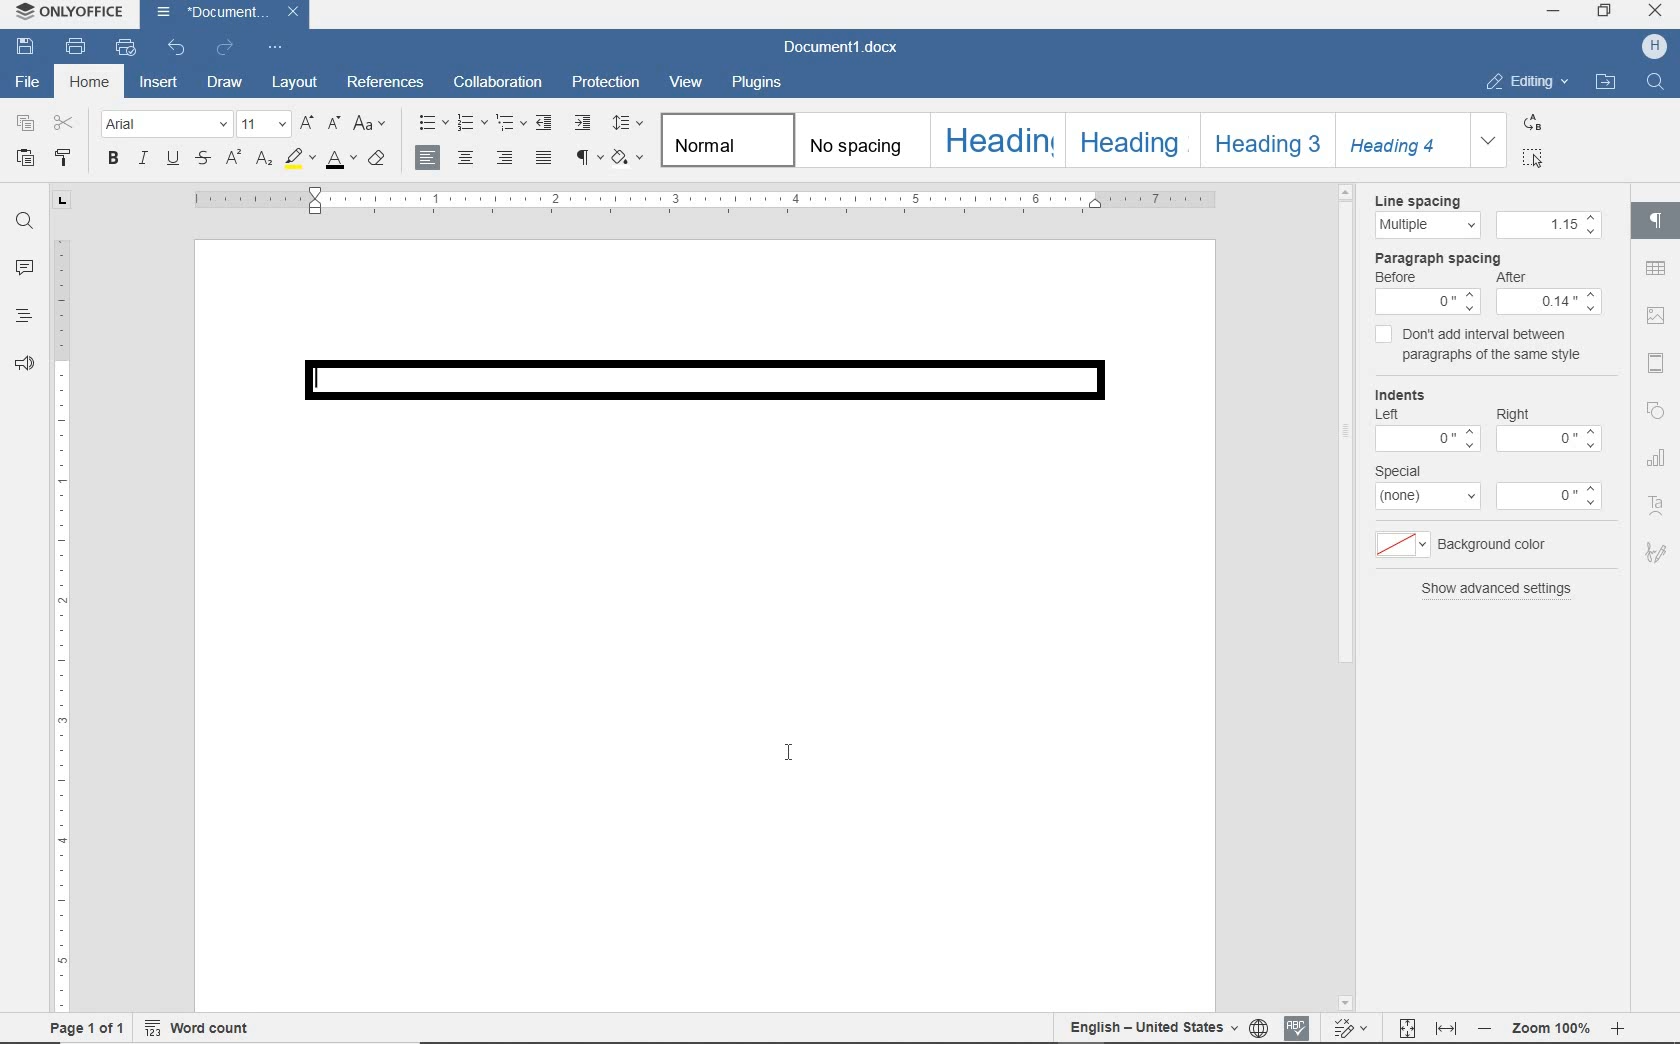  I want to click on header and footer, so click(1658, 365).